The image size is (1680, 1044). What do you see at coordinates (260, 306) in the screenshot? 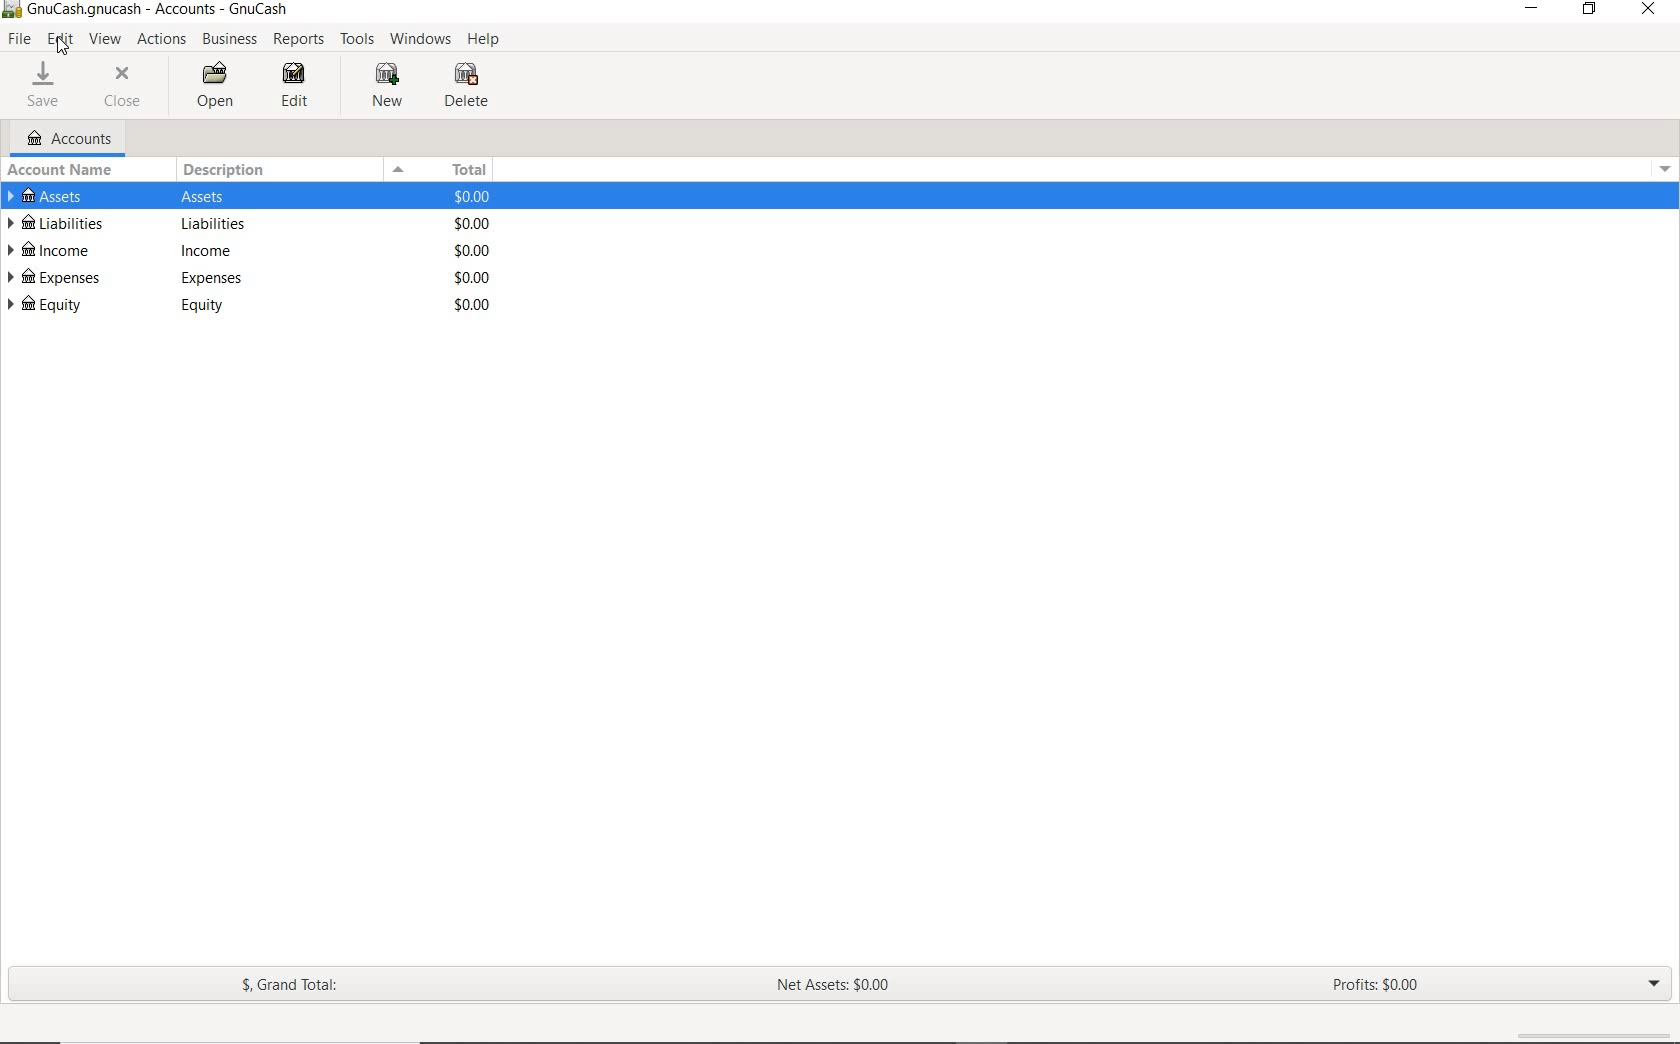
I see `EQUITY` at bounding box center [260, 306].